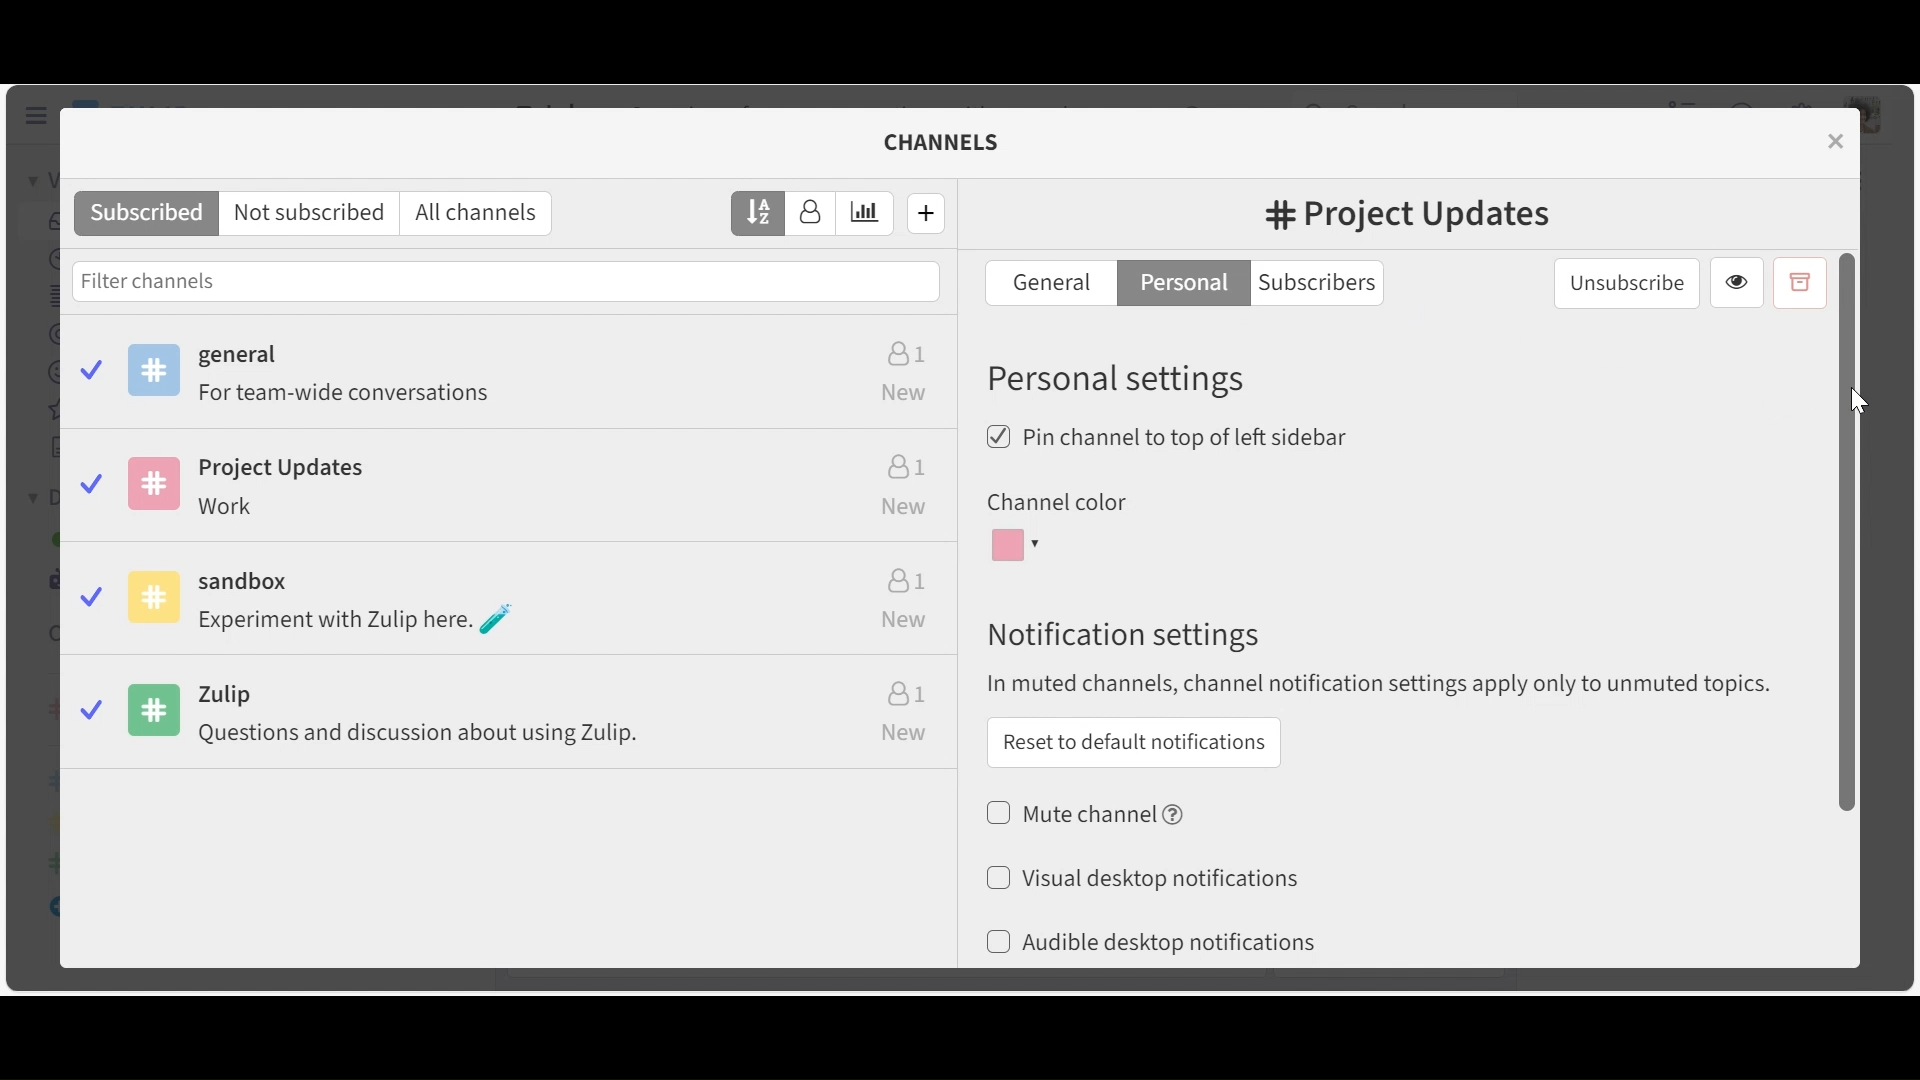 The image size is (1920, 1080). I want to click on (un)select muted channel, so click(1089, 813).